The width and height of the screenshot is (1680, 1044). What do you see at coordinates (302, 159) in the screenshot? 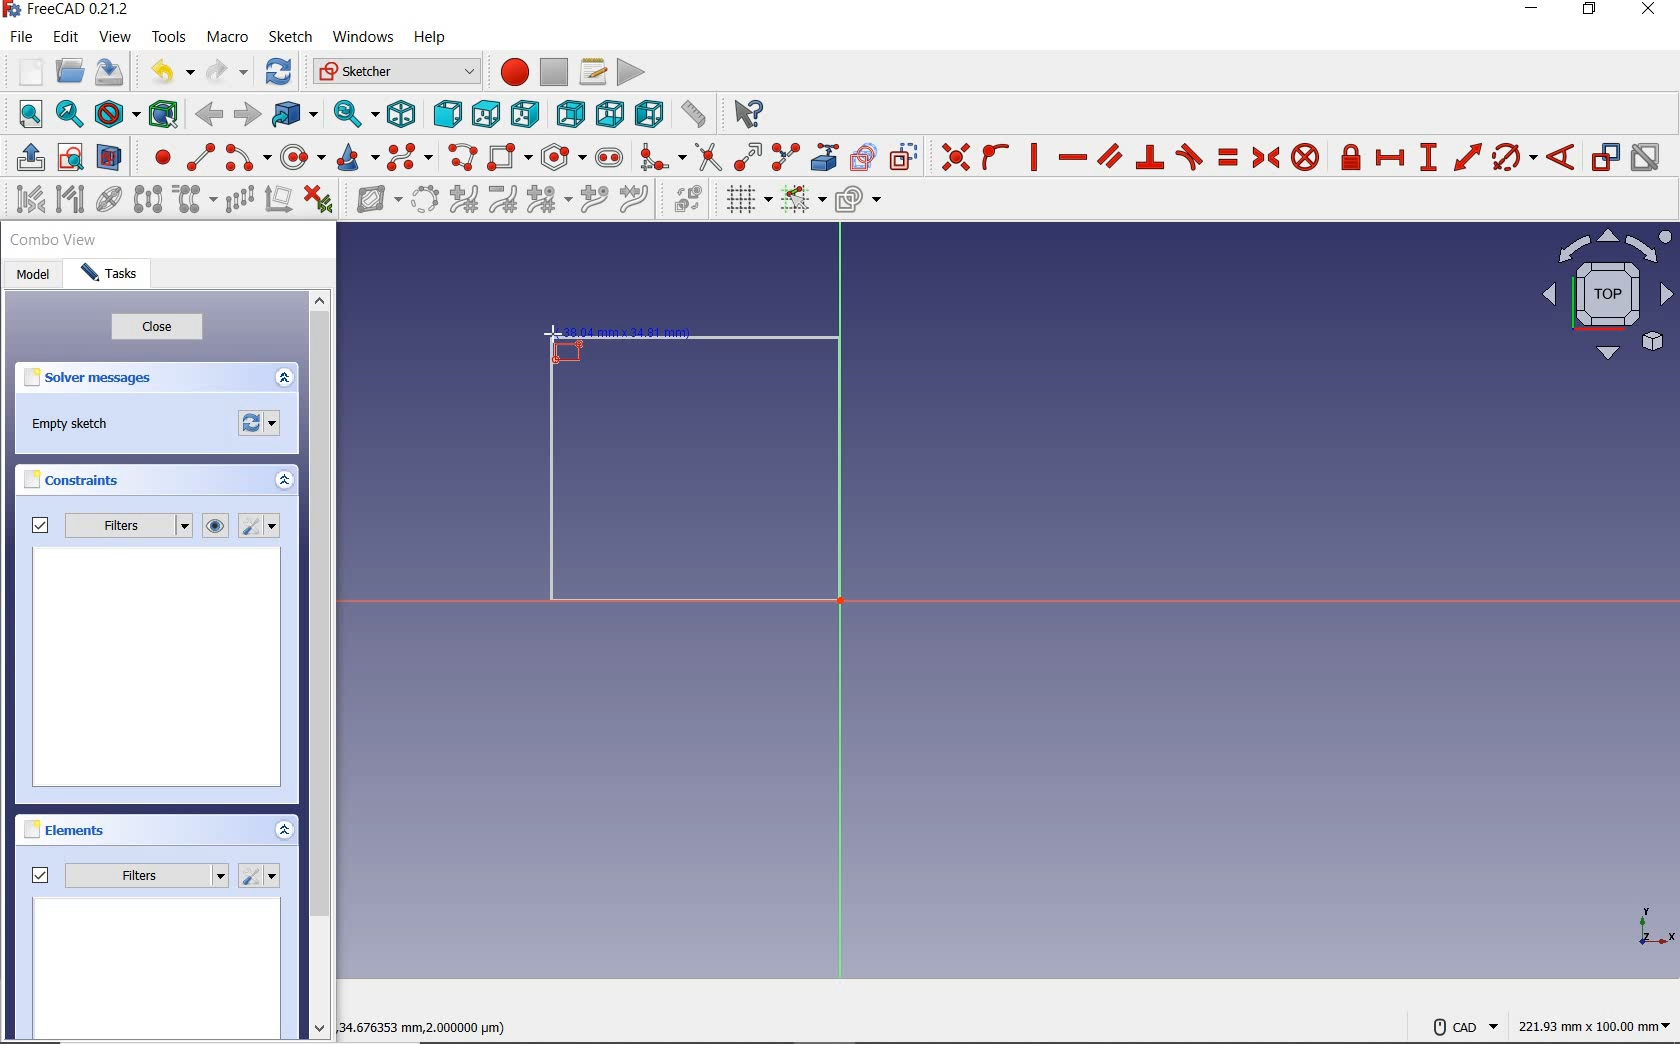
I see `create circle` at bounding box center [302, 159].